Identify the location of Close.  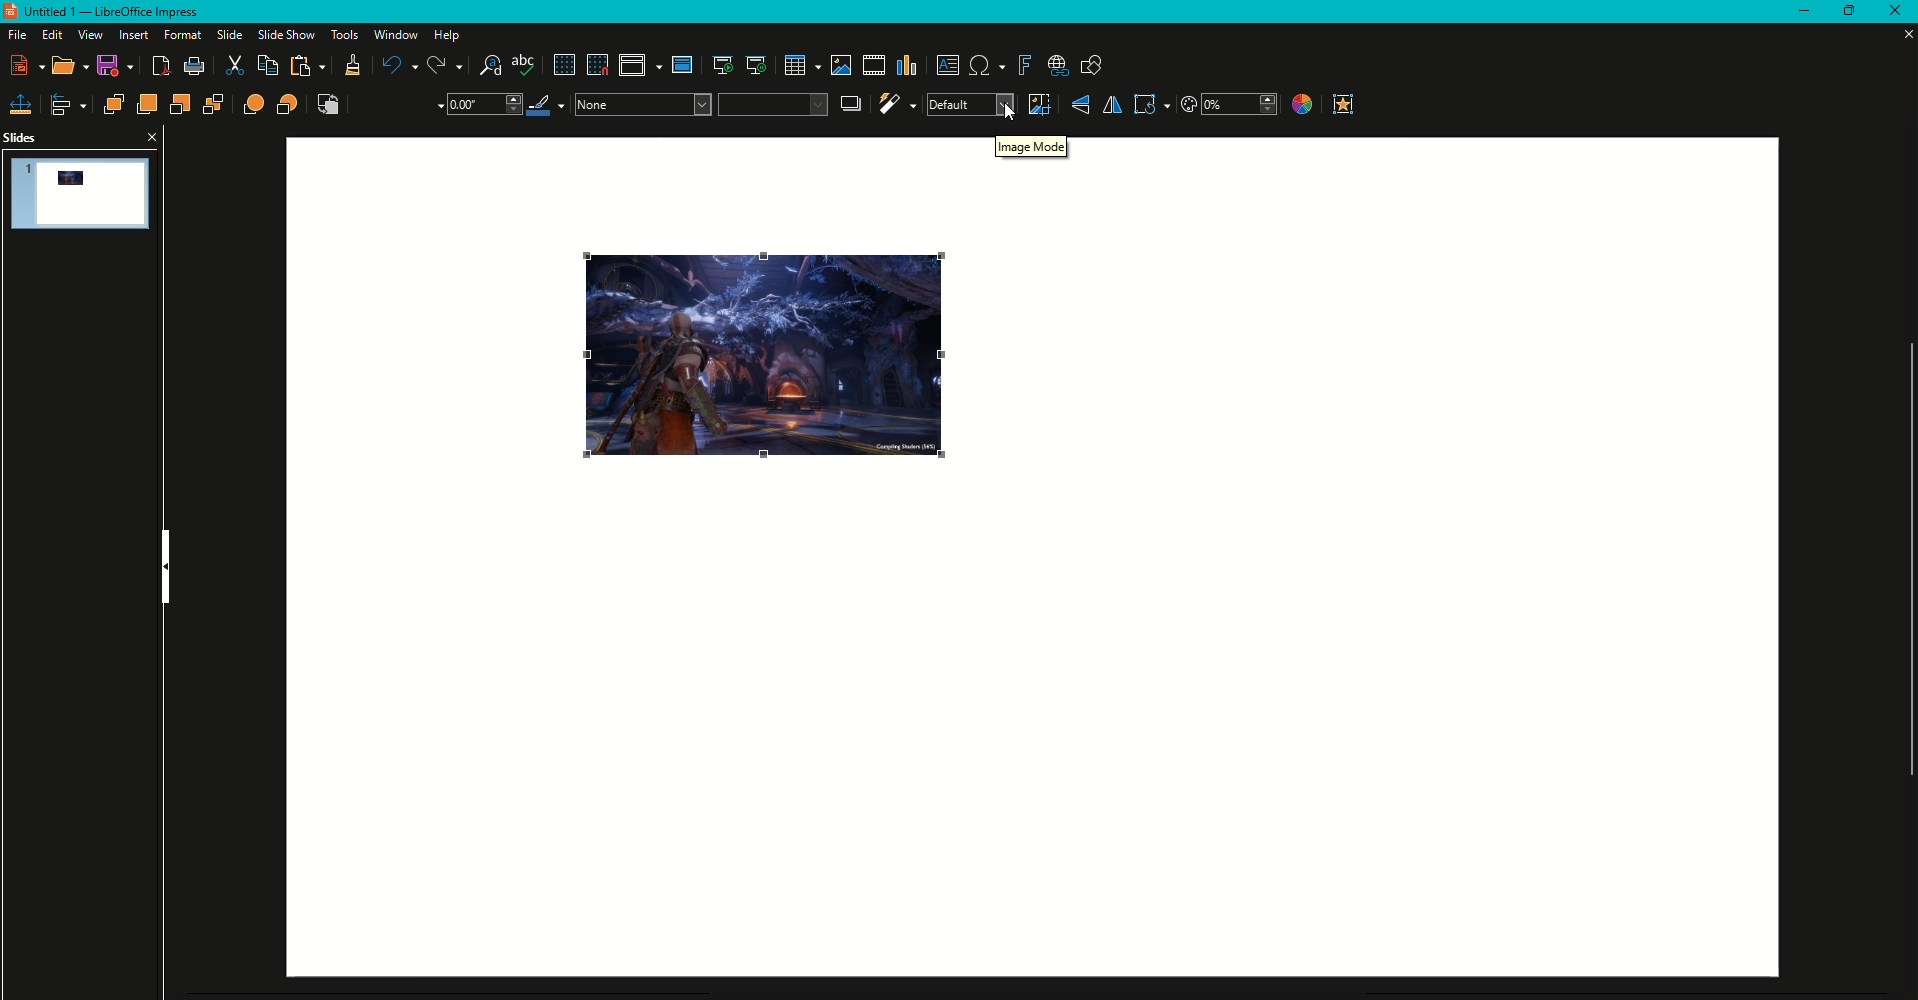
(150, 136).